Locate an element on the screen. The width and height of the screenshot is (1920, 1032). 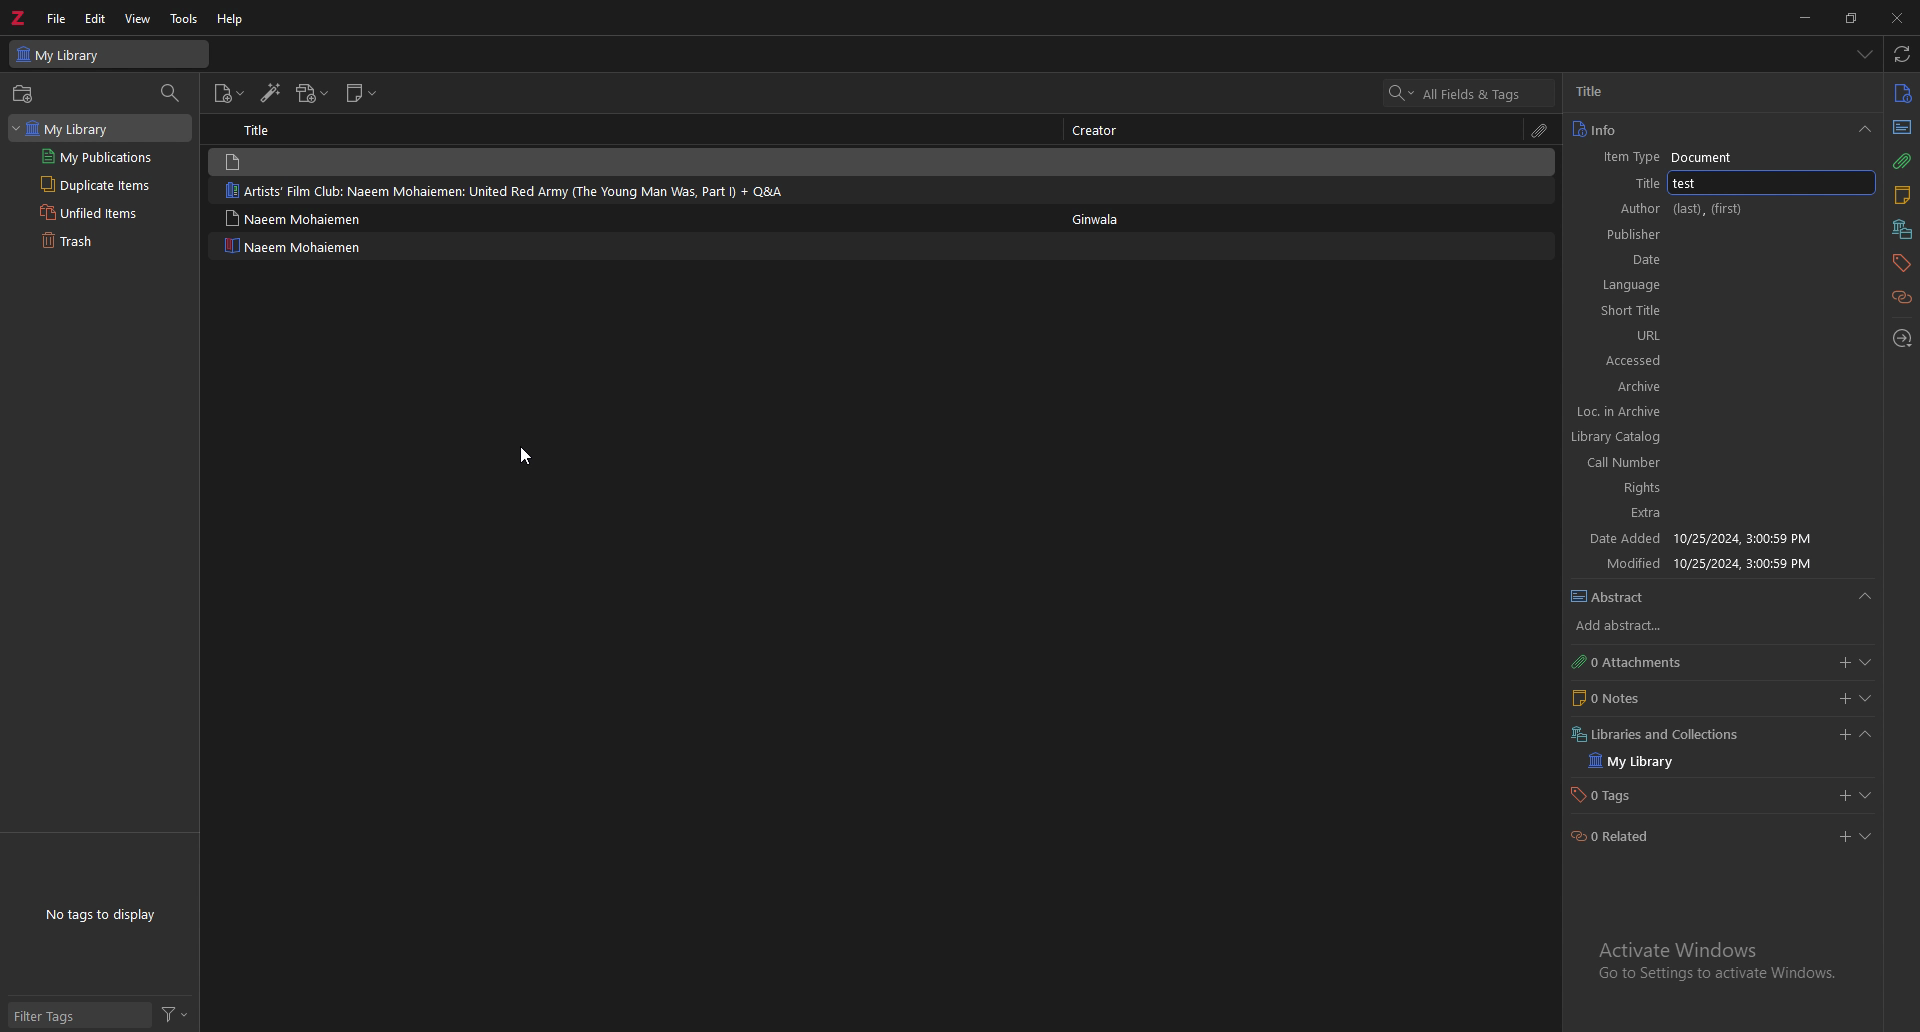
ginwala is located at coordinates (1097, 221).